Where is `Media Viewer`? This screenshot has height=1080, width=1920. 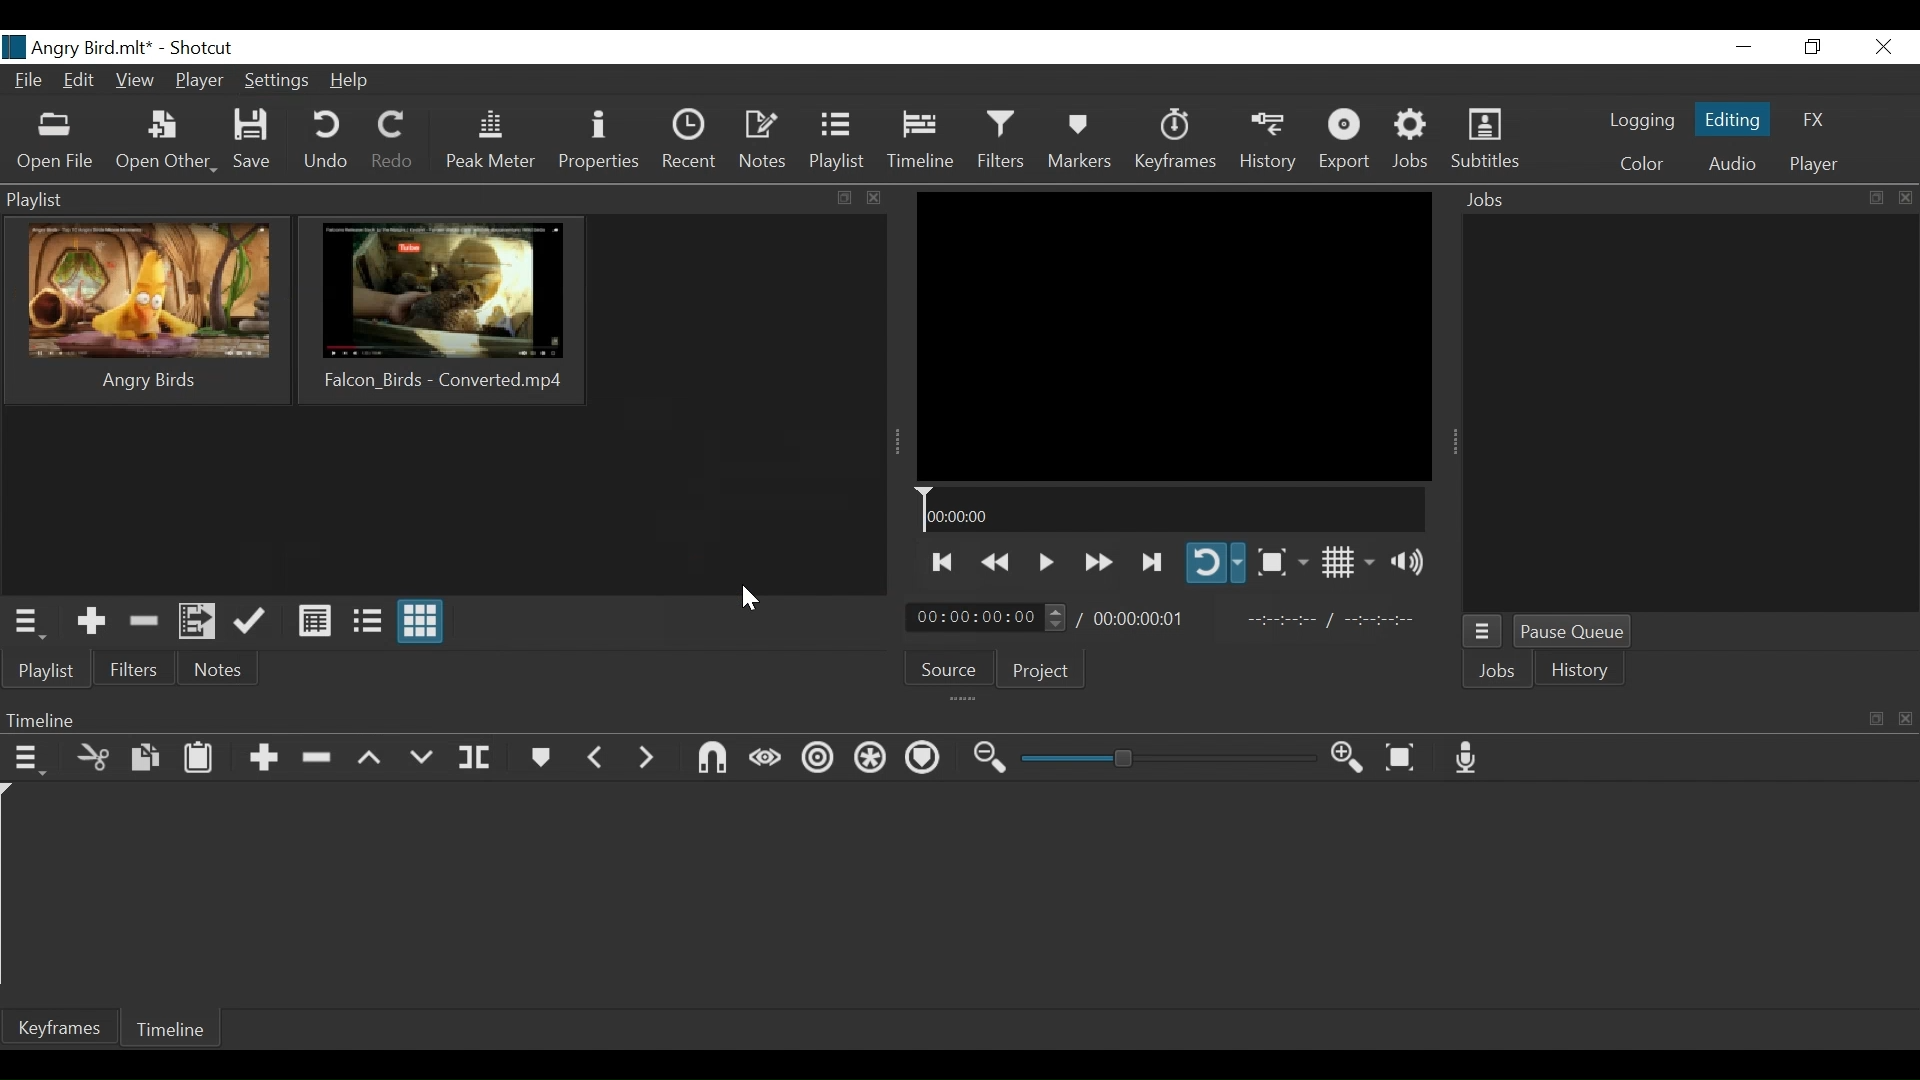 Media Viewer is located at coordinates (1175, 335).